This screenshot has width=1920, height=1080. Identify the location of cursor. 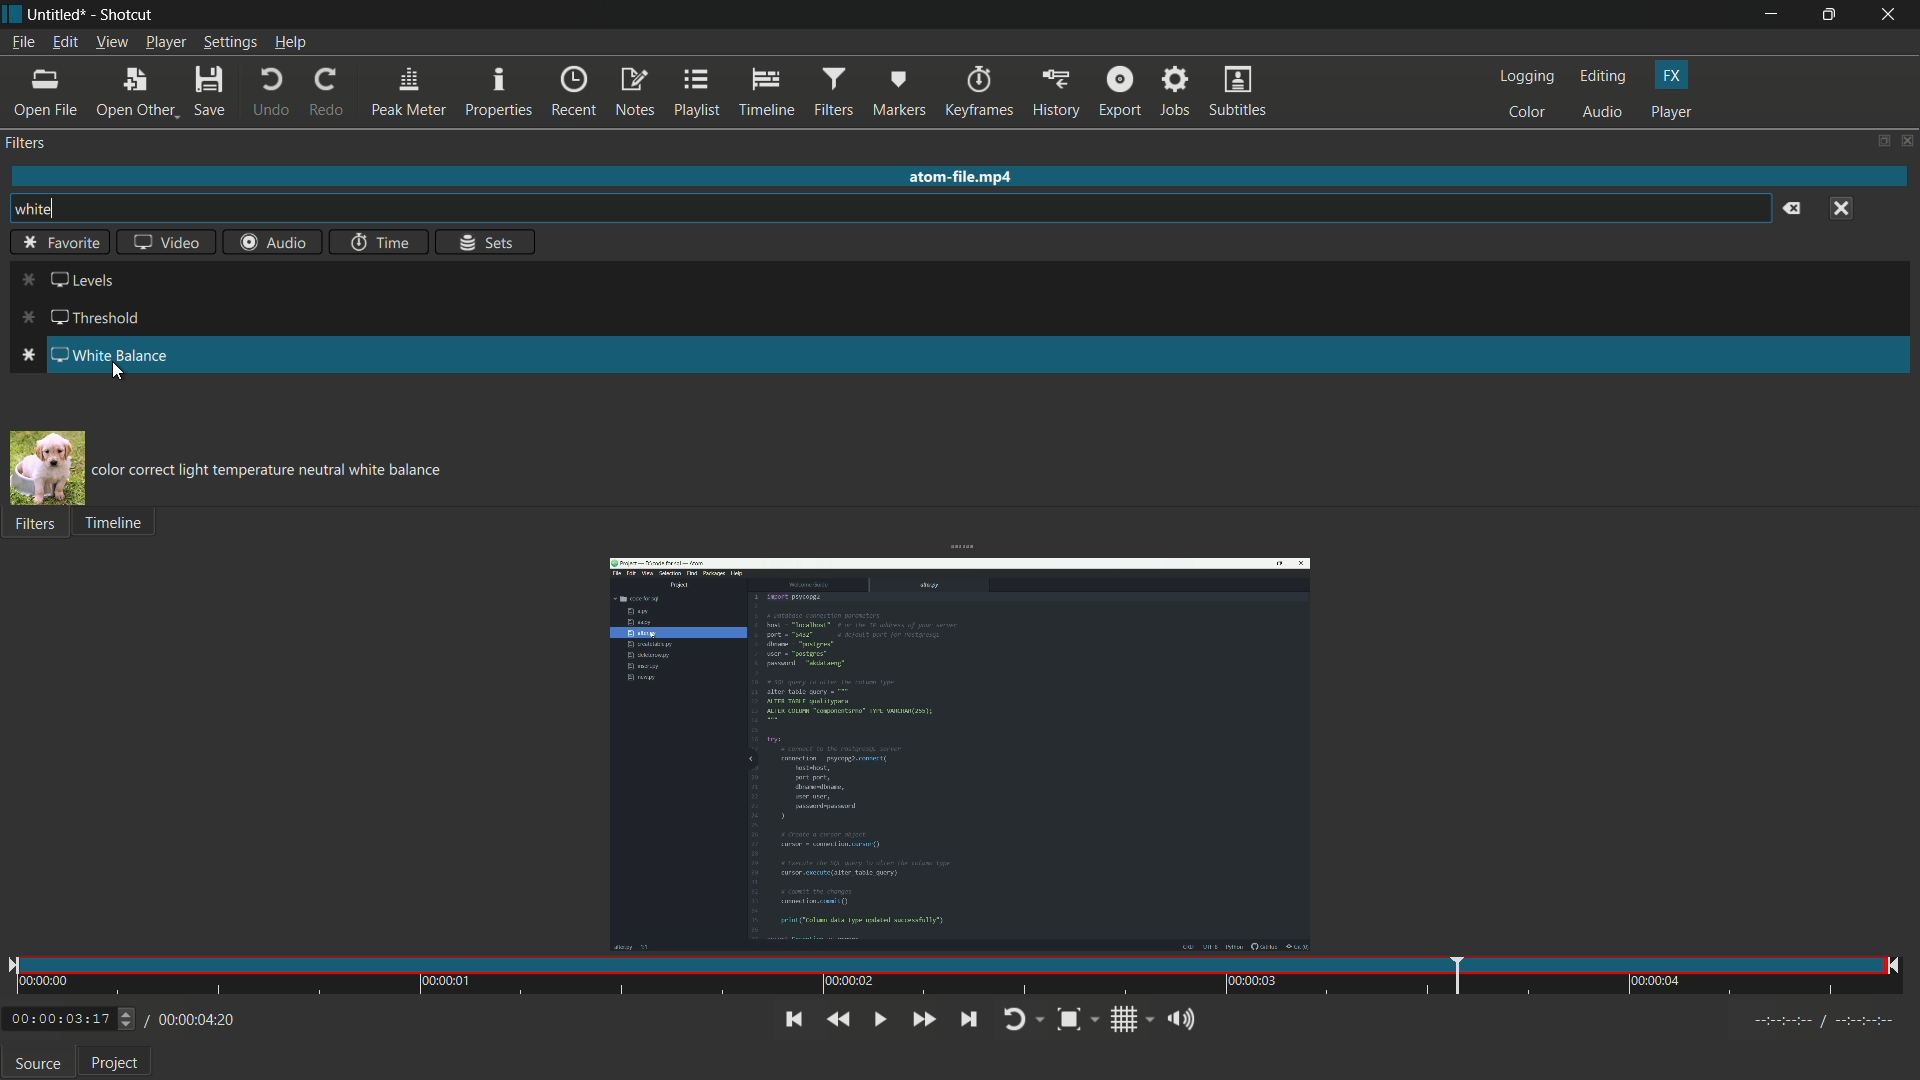
(116, 377).